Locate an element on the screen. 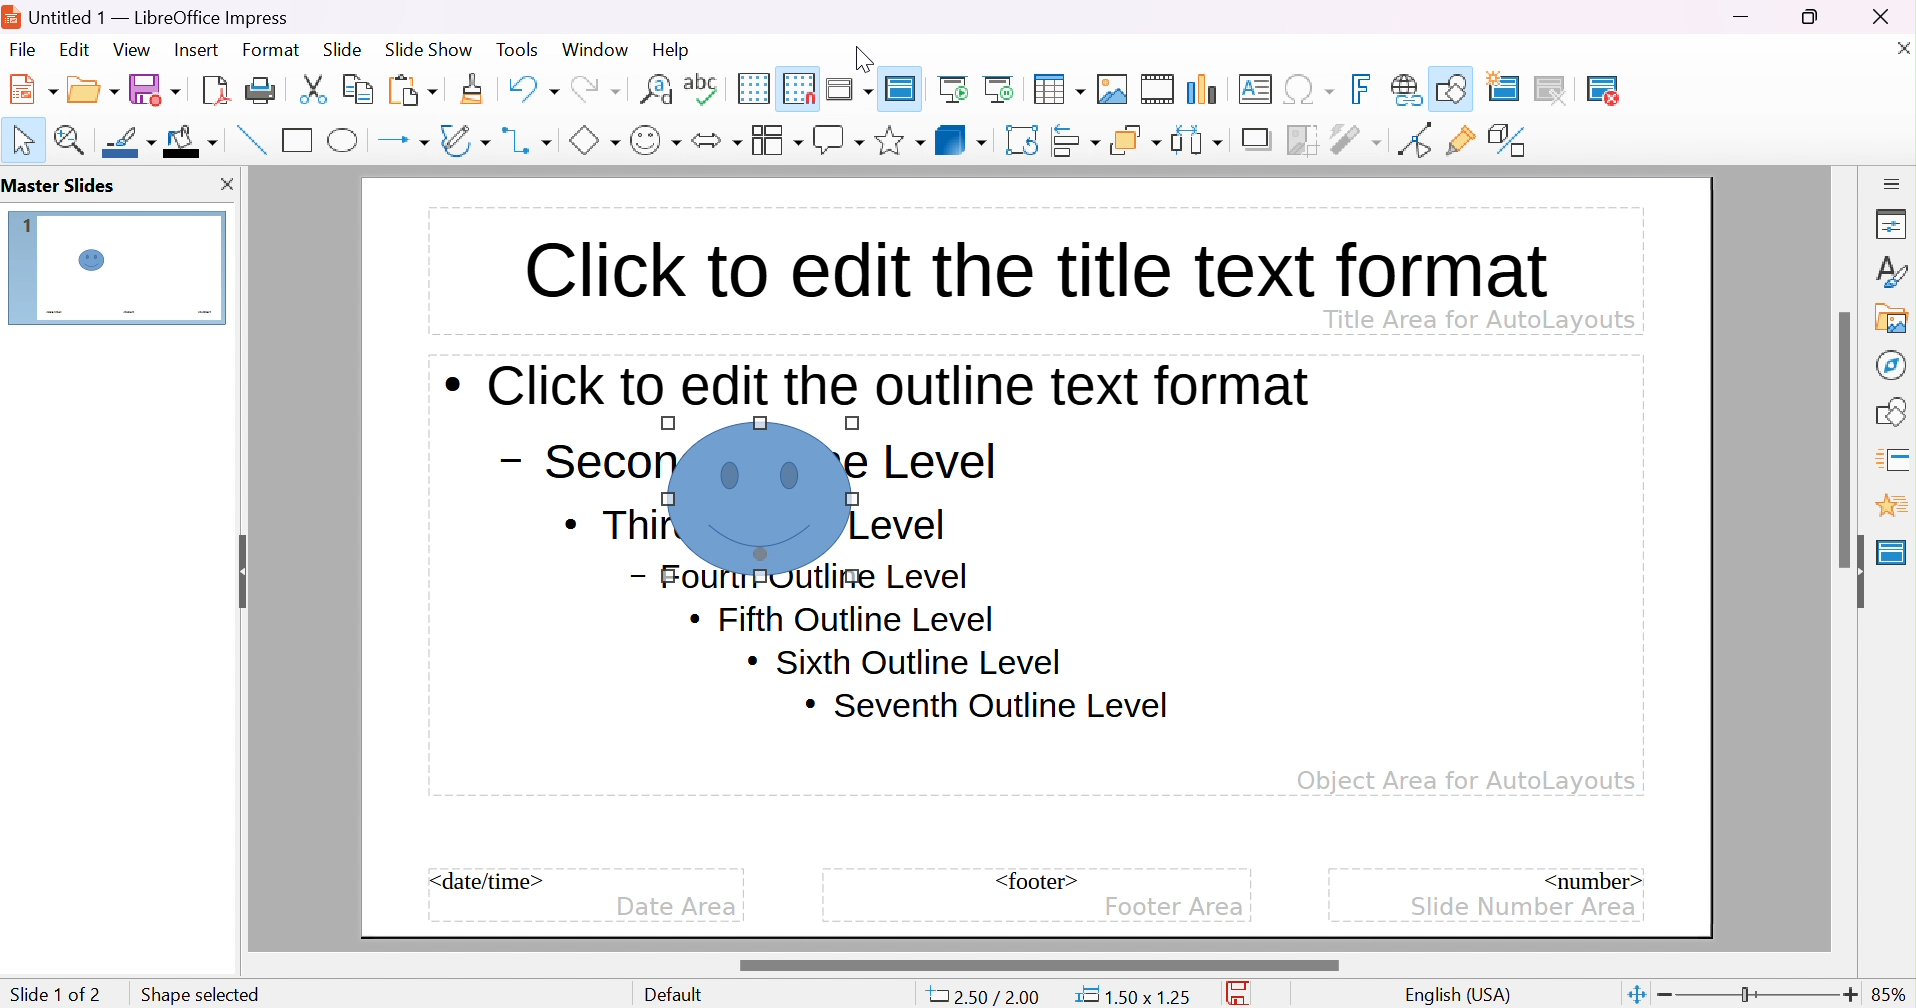 This screenshot has height=1008, width=1916. -0.96/0.09 is located at coordinates (992, 997).